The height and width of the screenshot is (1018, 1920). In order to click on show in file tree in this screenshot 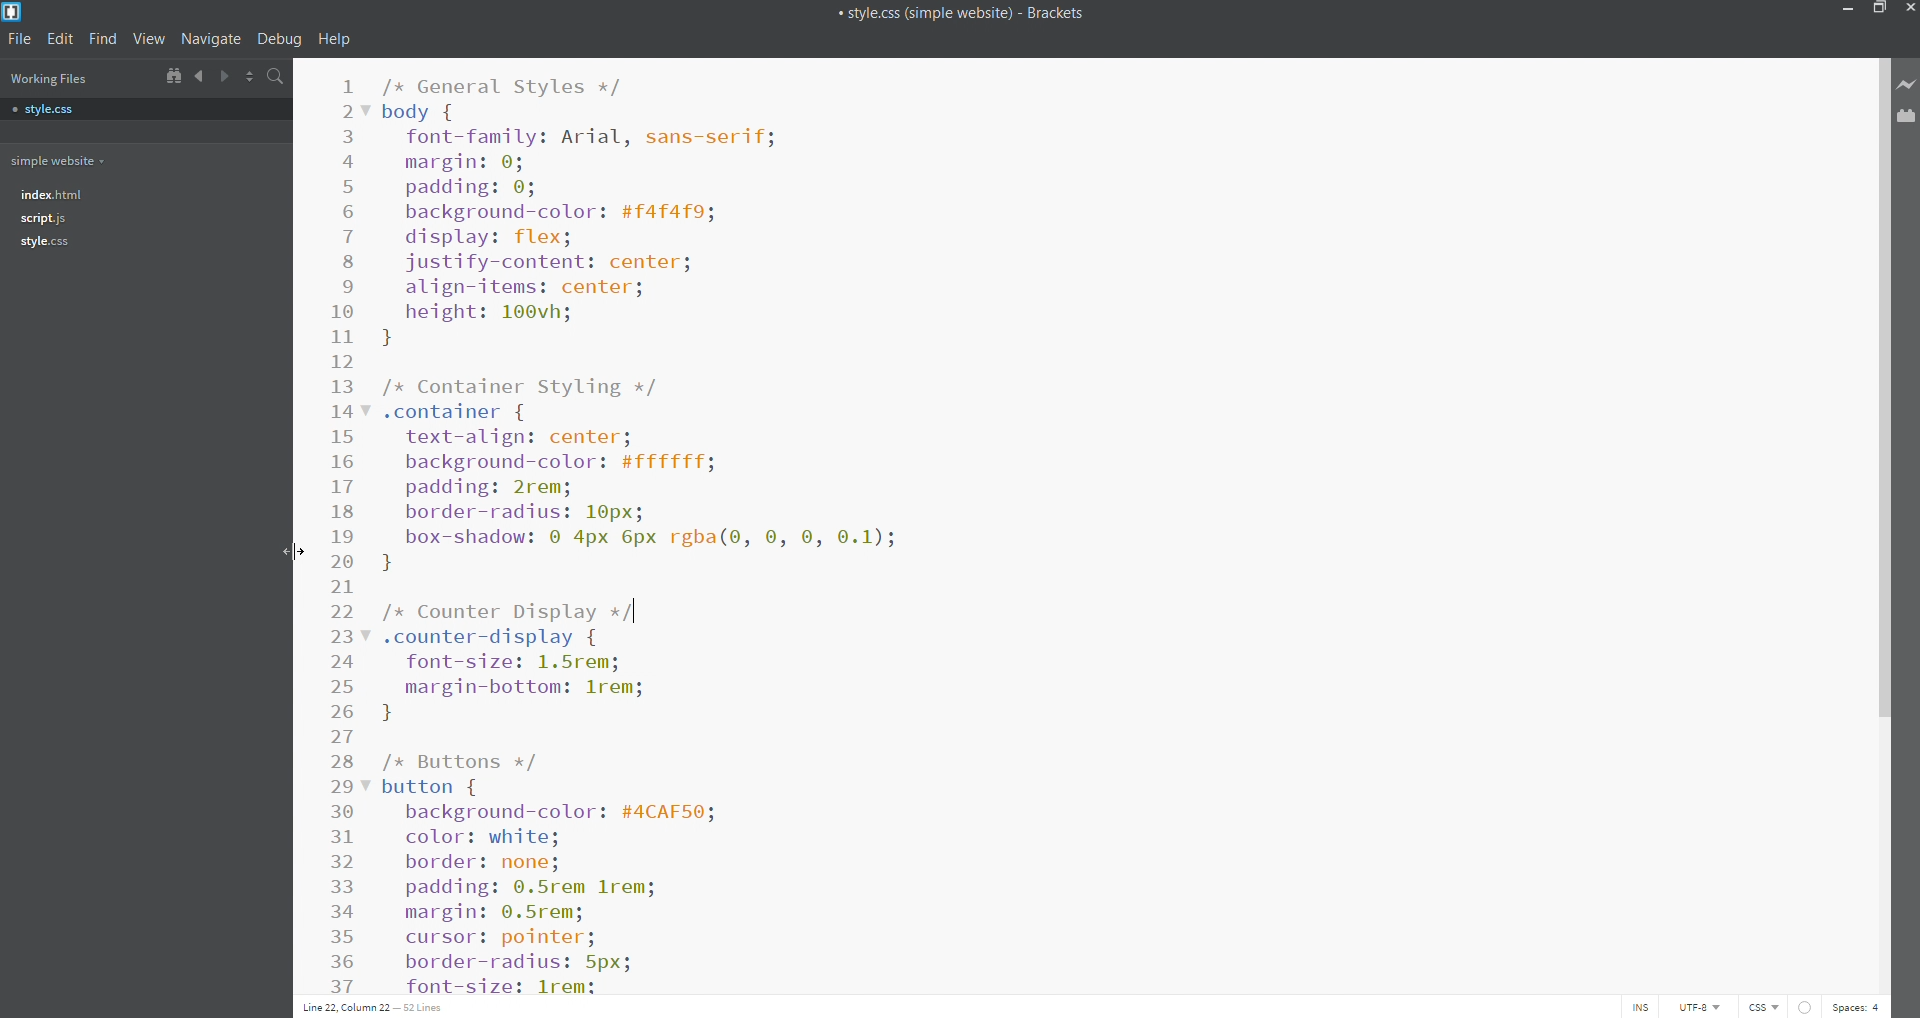, I will do `click(172, 76)`.